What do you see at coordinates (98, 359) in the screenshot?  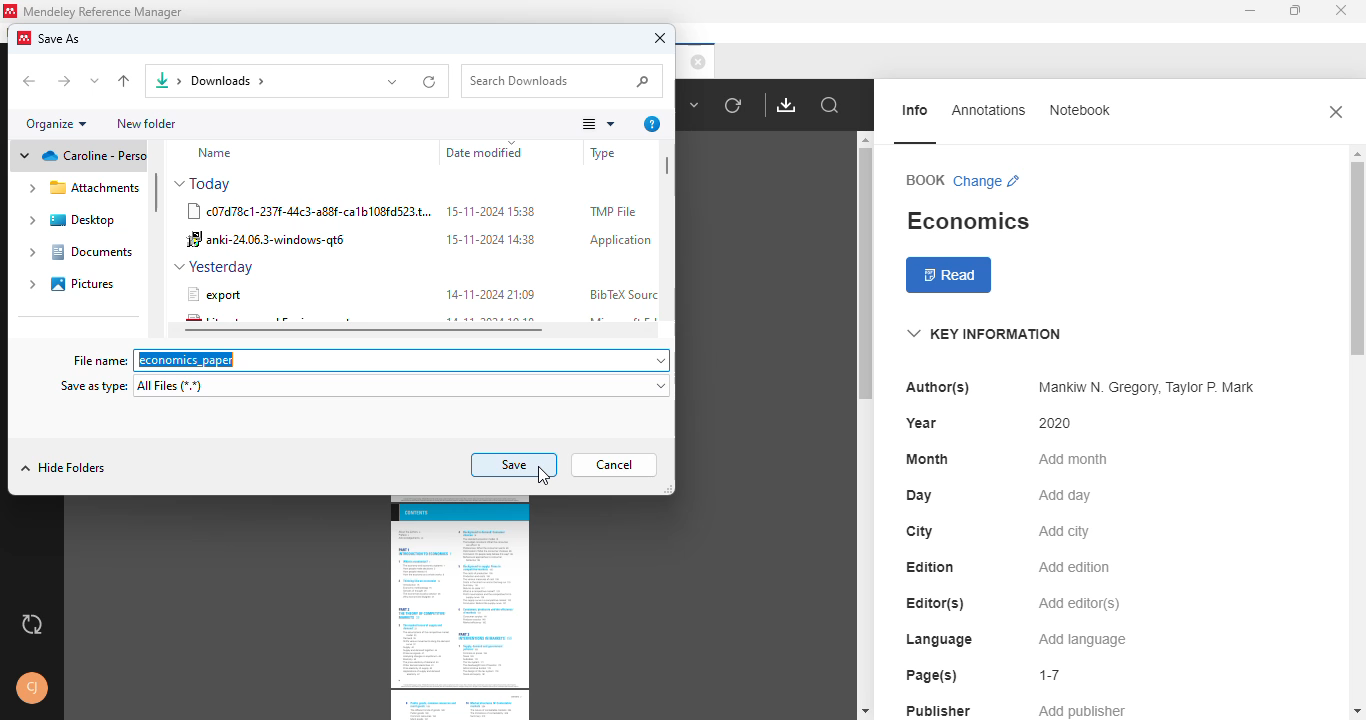 I see `file name:` at bounding box center [98, 359].